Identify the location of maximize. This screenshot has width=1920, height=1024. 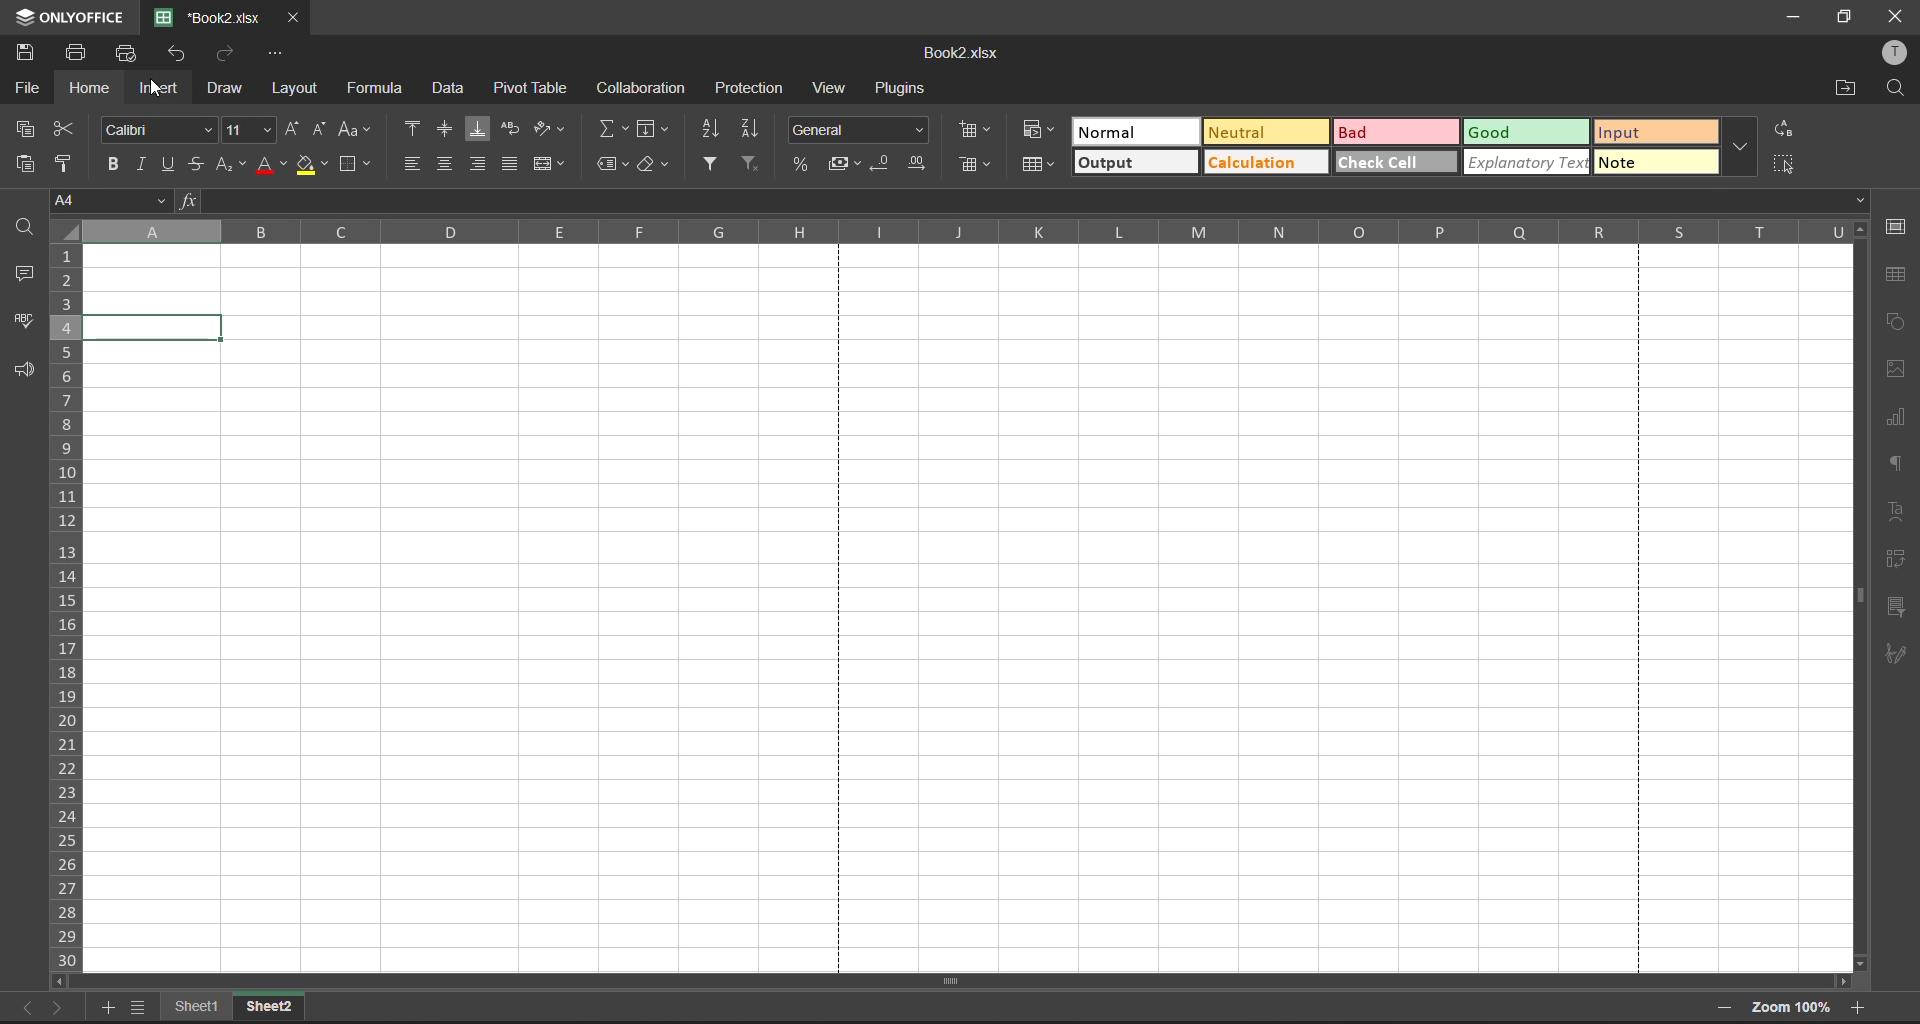
(1847, 19).